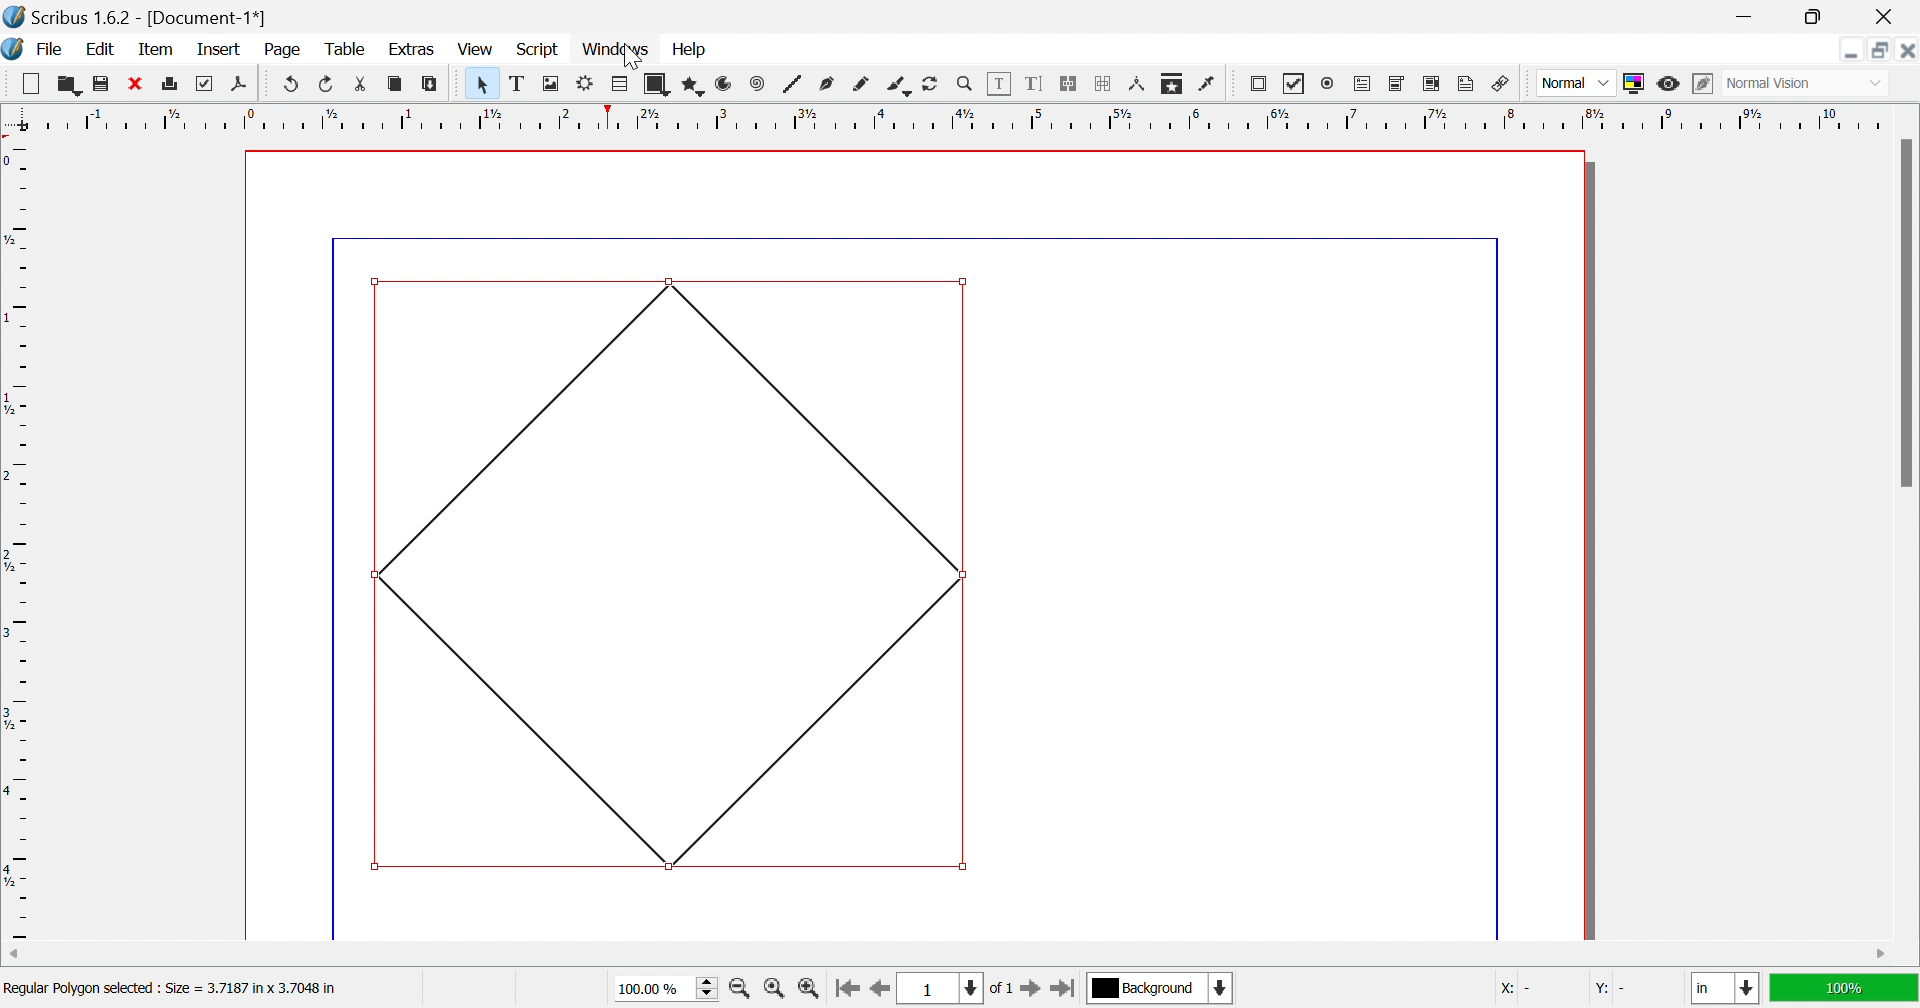  What do you see at coordinates (1615, 989) in the screenshot?
I see `y: -` at bounding box center [1615, 989].